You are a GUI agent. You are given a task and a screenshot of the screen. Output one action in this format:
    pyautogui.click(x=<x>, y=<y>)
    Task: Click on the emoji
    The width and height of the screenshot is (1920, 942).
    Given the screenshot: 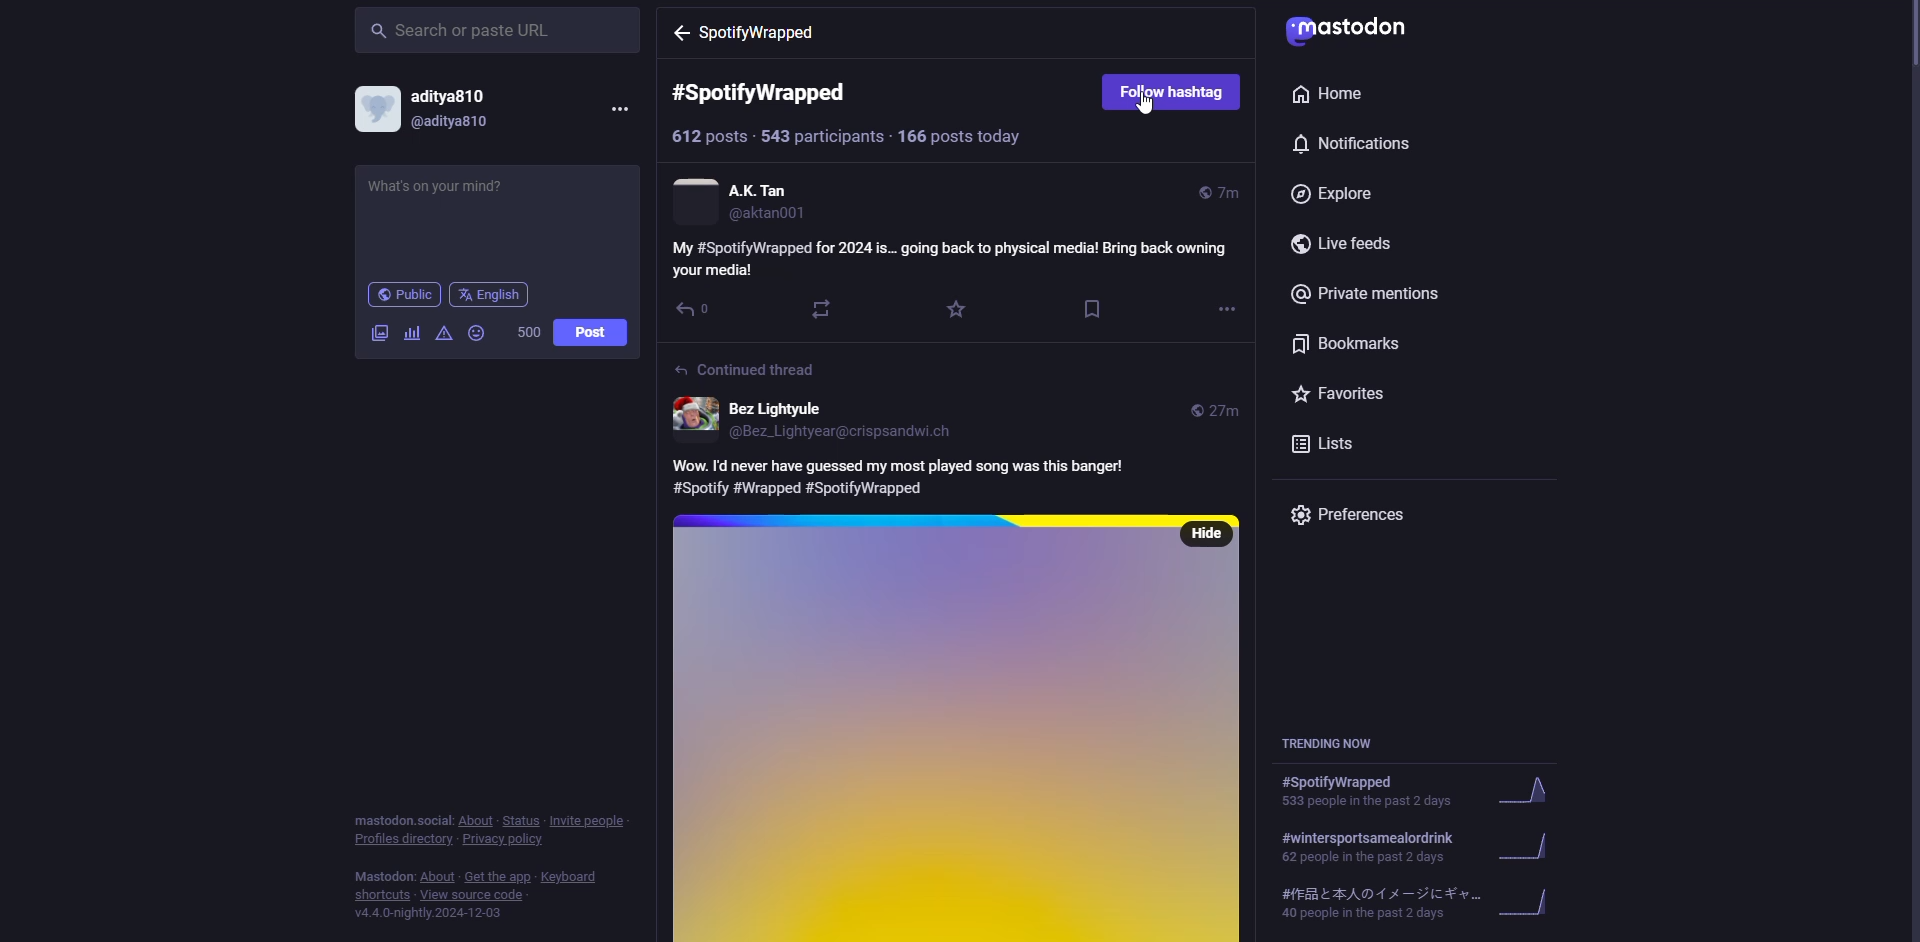 What is the action you would take?
    pyautogui.click(x=476, y=333)
    